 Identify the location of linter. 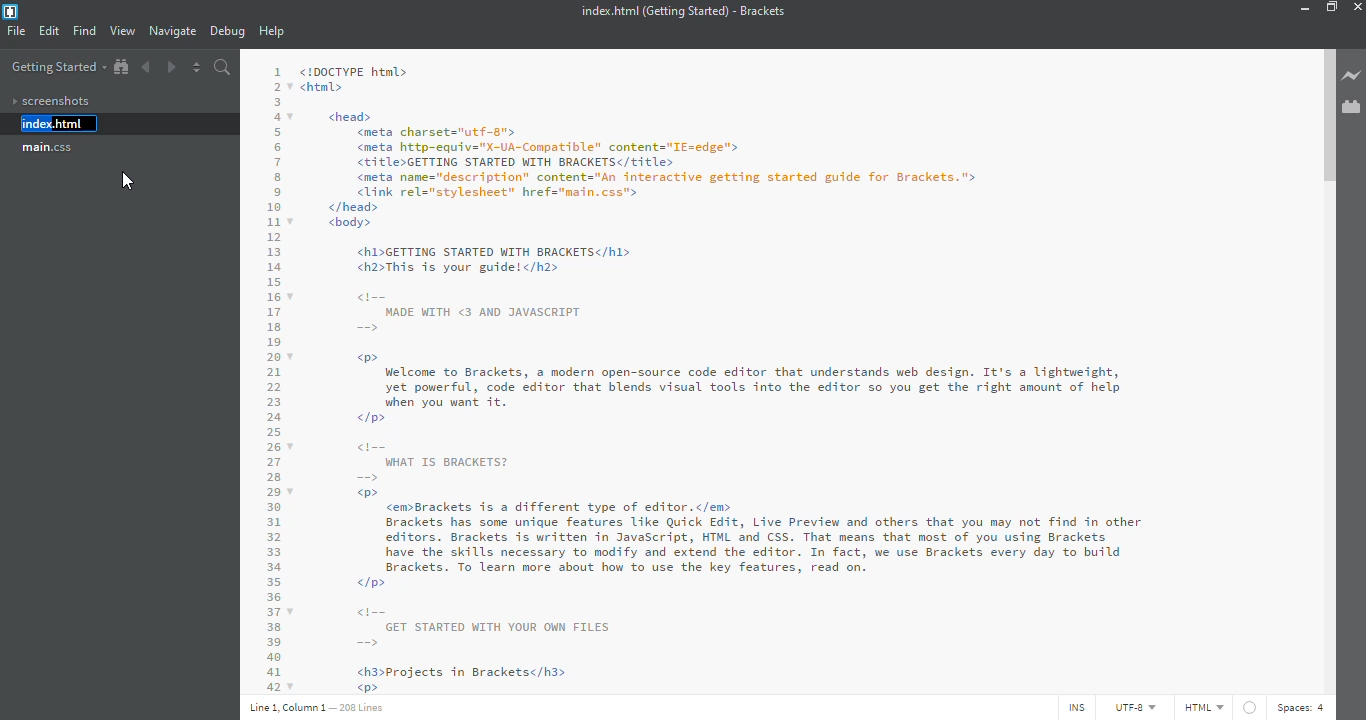
(1249, 707).